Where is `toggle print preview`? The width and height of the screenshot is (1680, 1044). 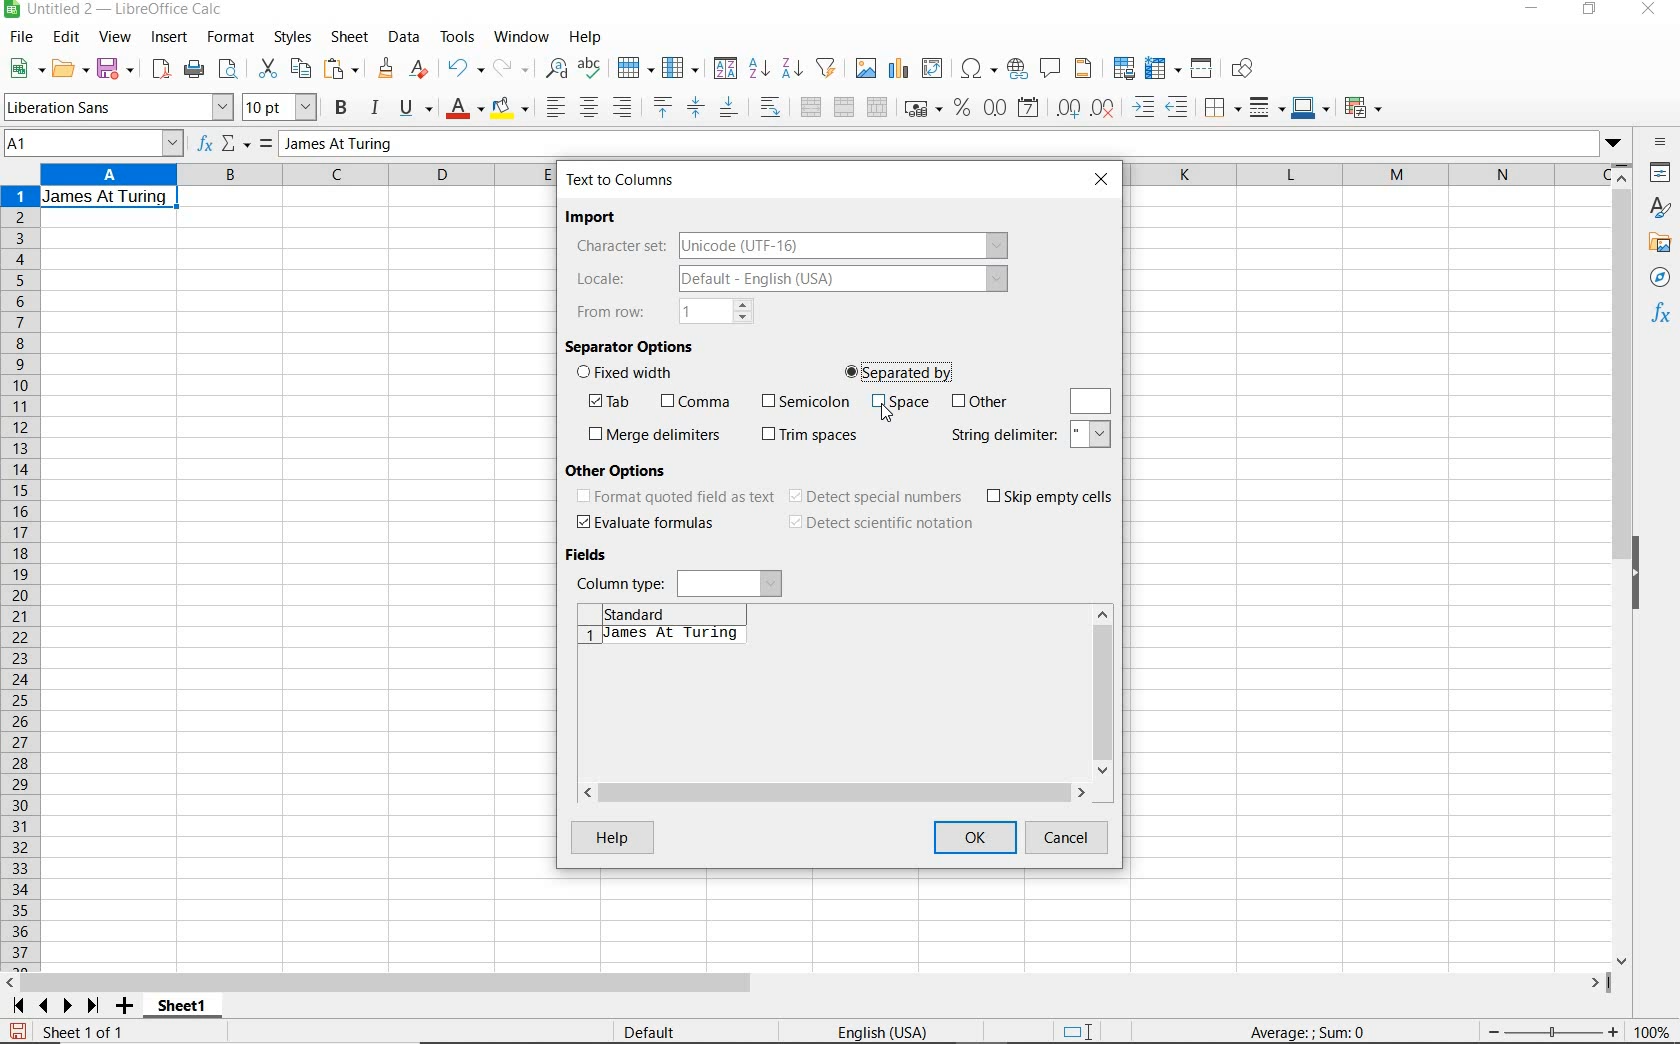 toggle print preview is located at coordinates (232, 71).